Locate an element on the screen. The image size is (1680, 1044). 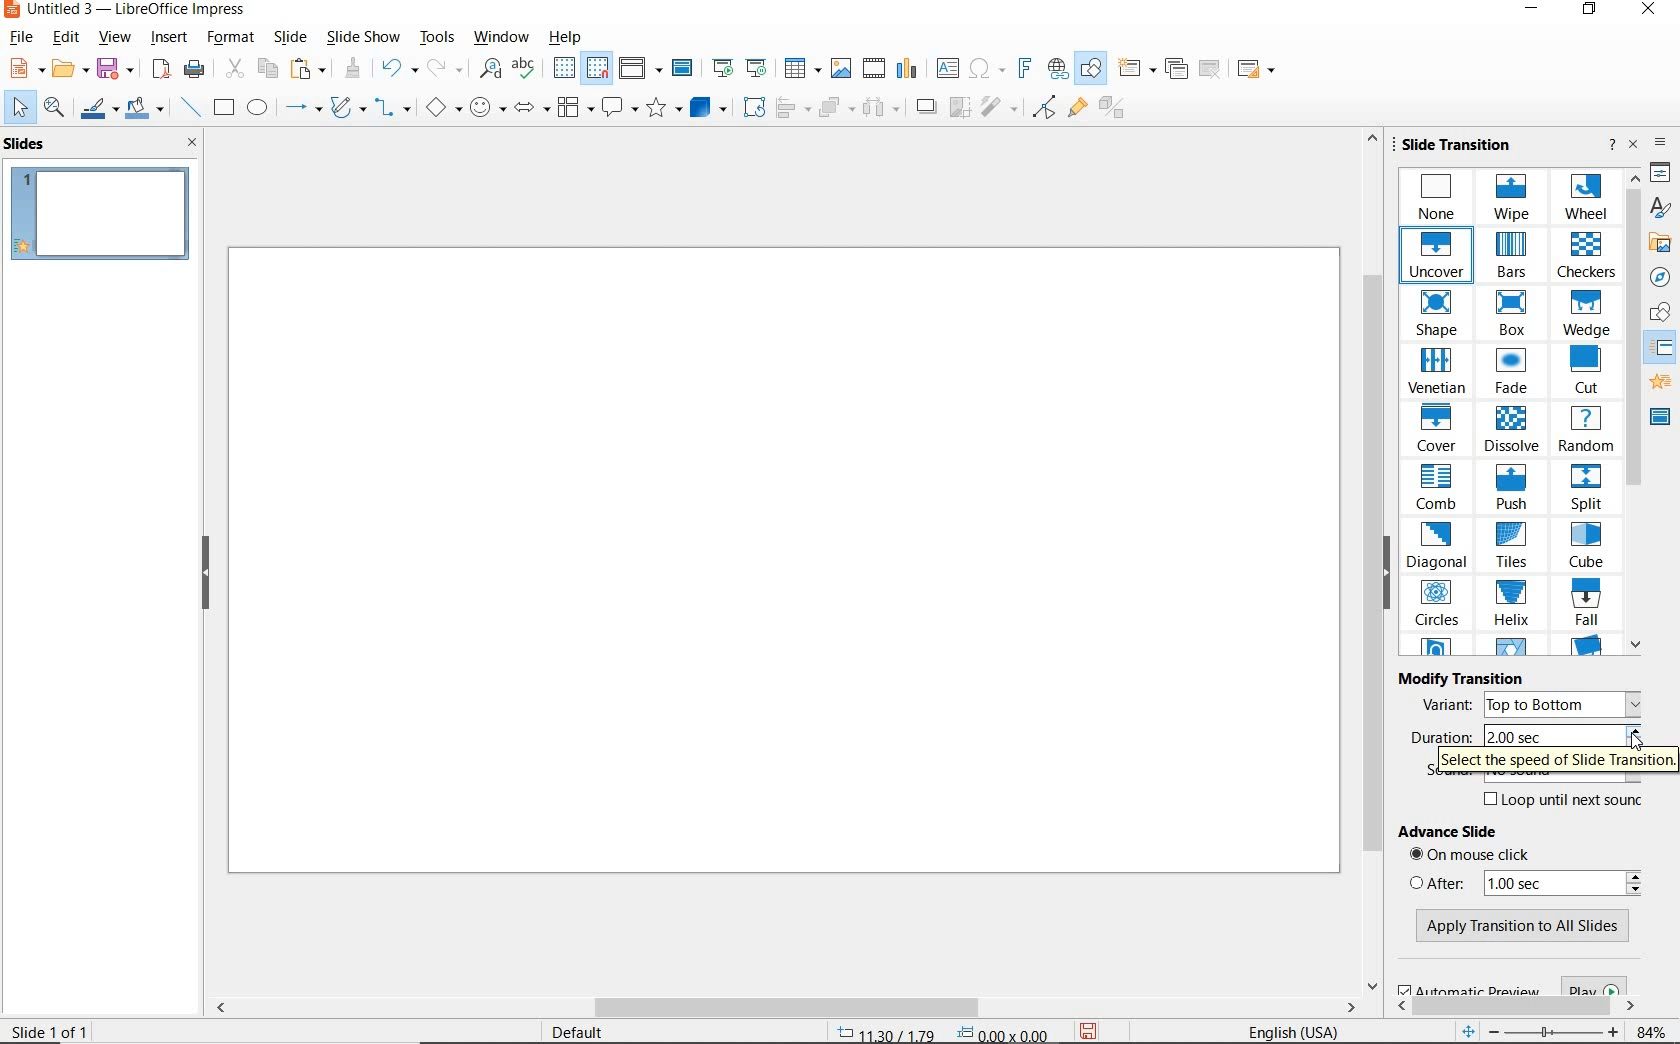
OTHER SLIDE TRANSITION is located at coordinates (1512, 647).